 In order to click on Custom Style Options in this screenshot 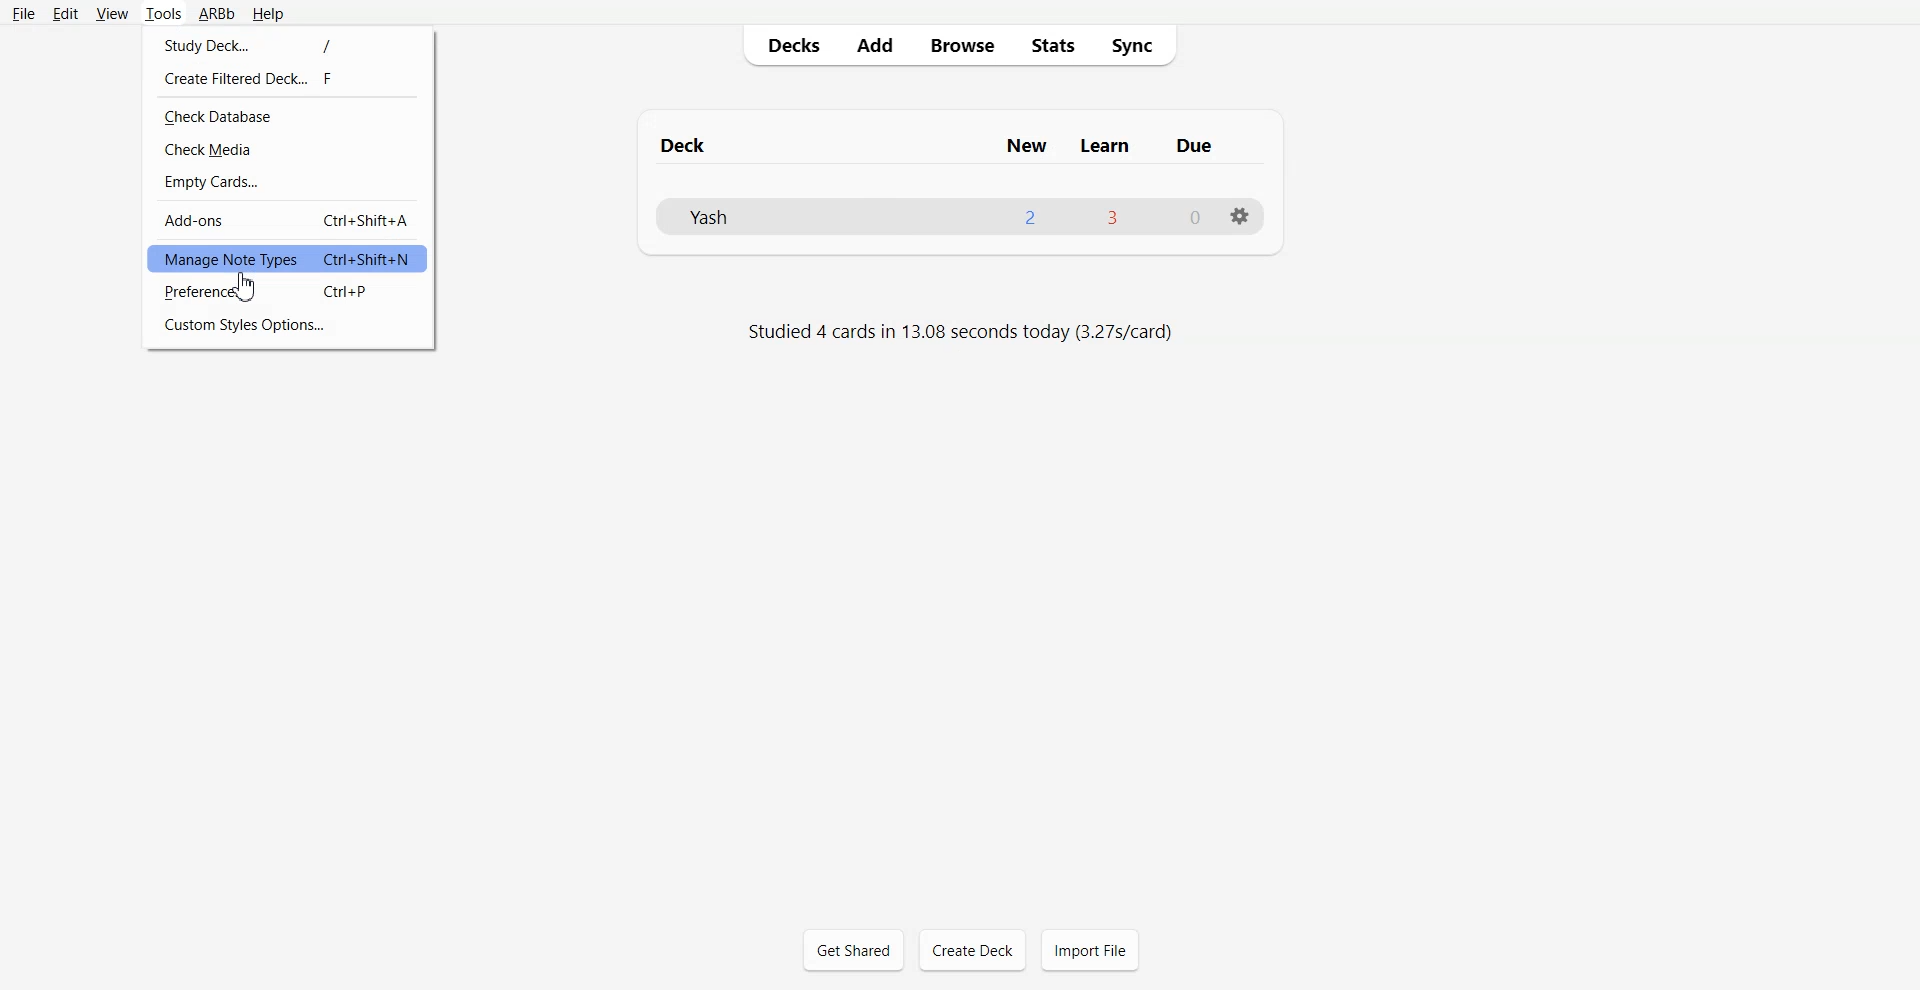, I will do `click(289, 326)`.